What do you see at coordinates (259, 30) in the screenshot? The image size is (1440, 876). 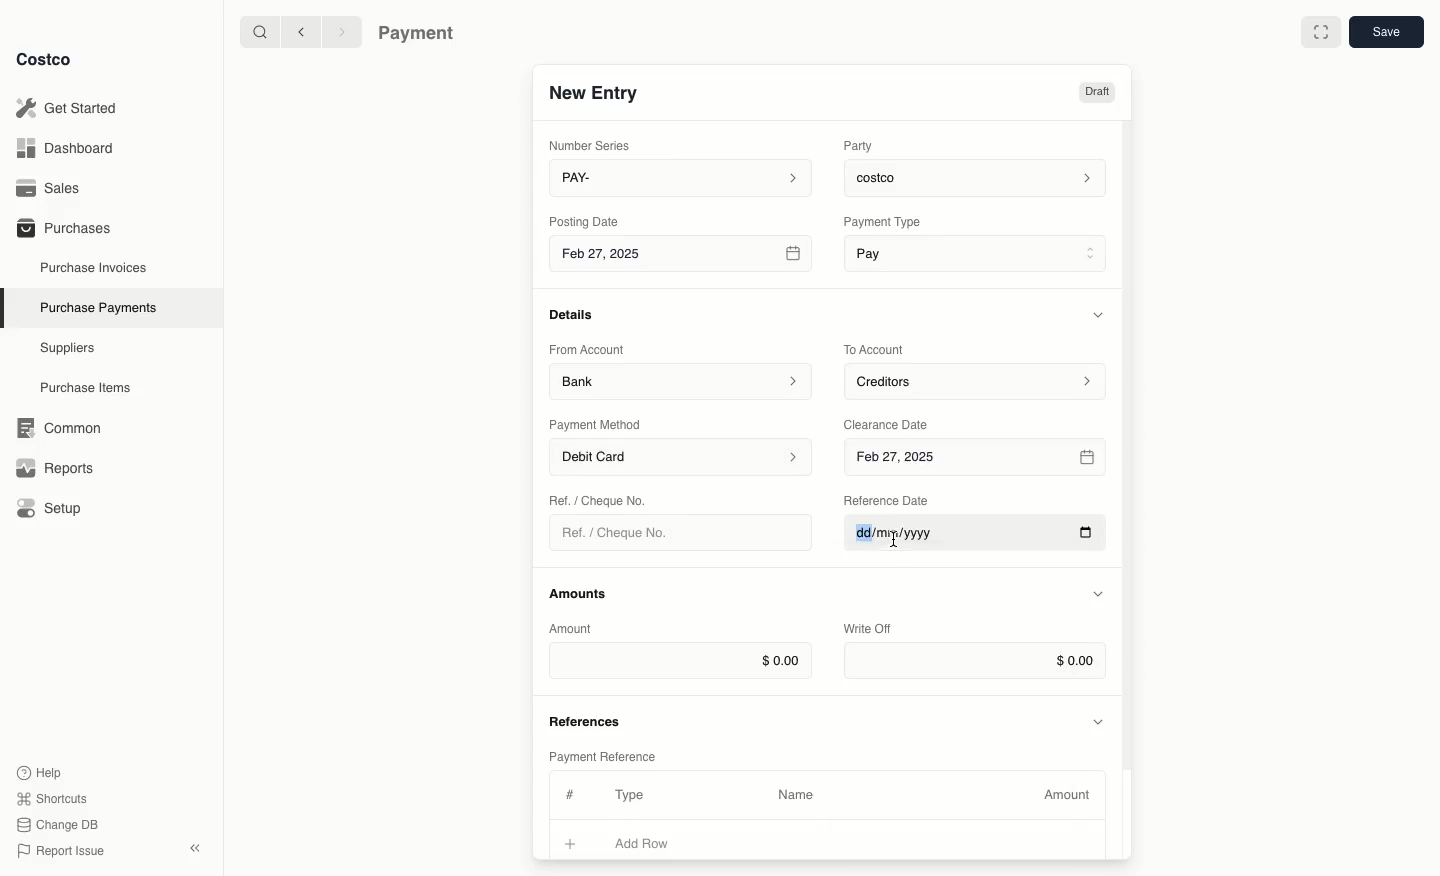 I see `Search` at bounding box center [259, 30].